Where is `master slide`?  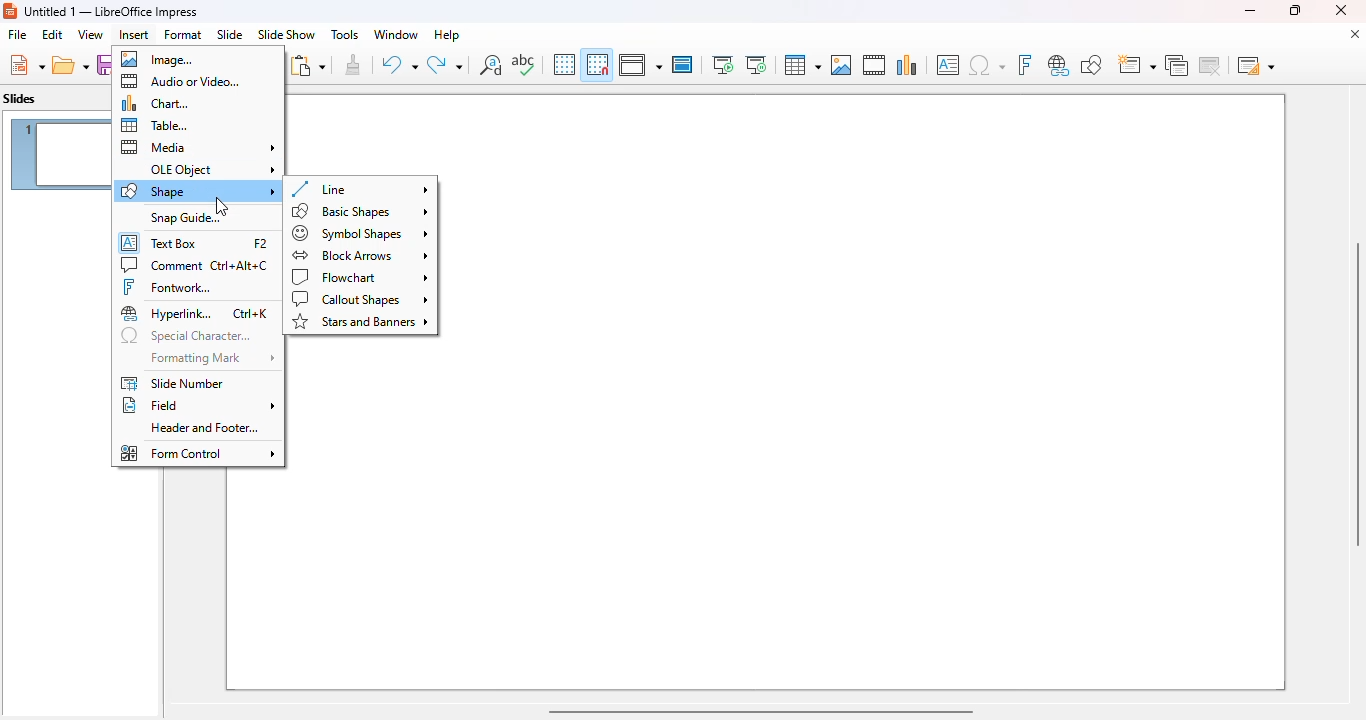 master slide is located at coordinates (682, 64).